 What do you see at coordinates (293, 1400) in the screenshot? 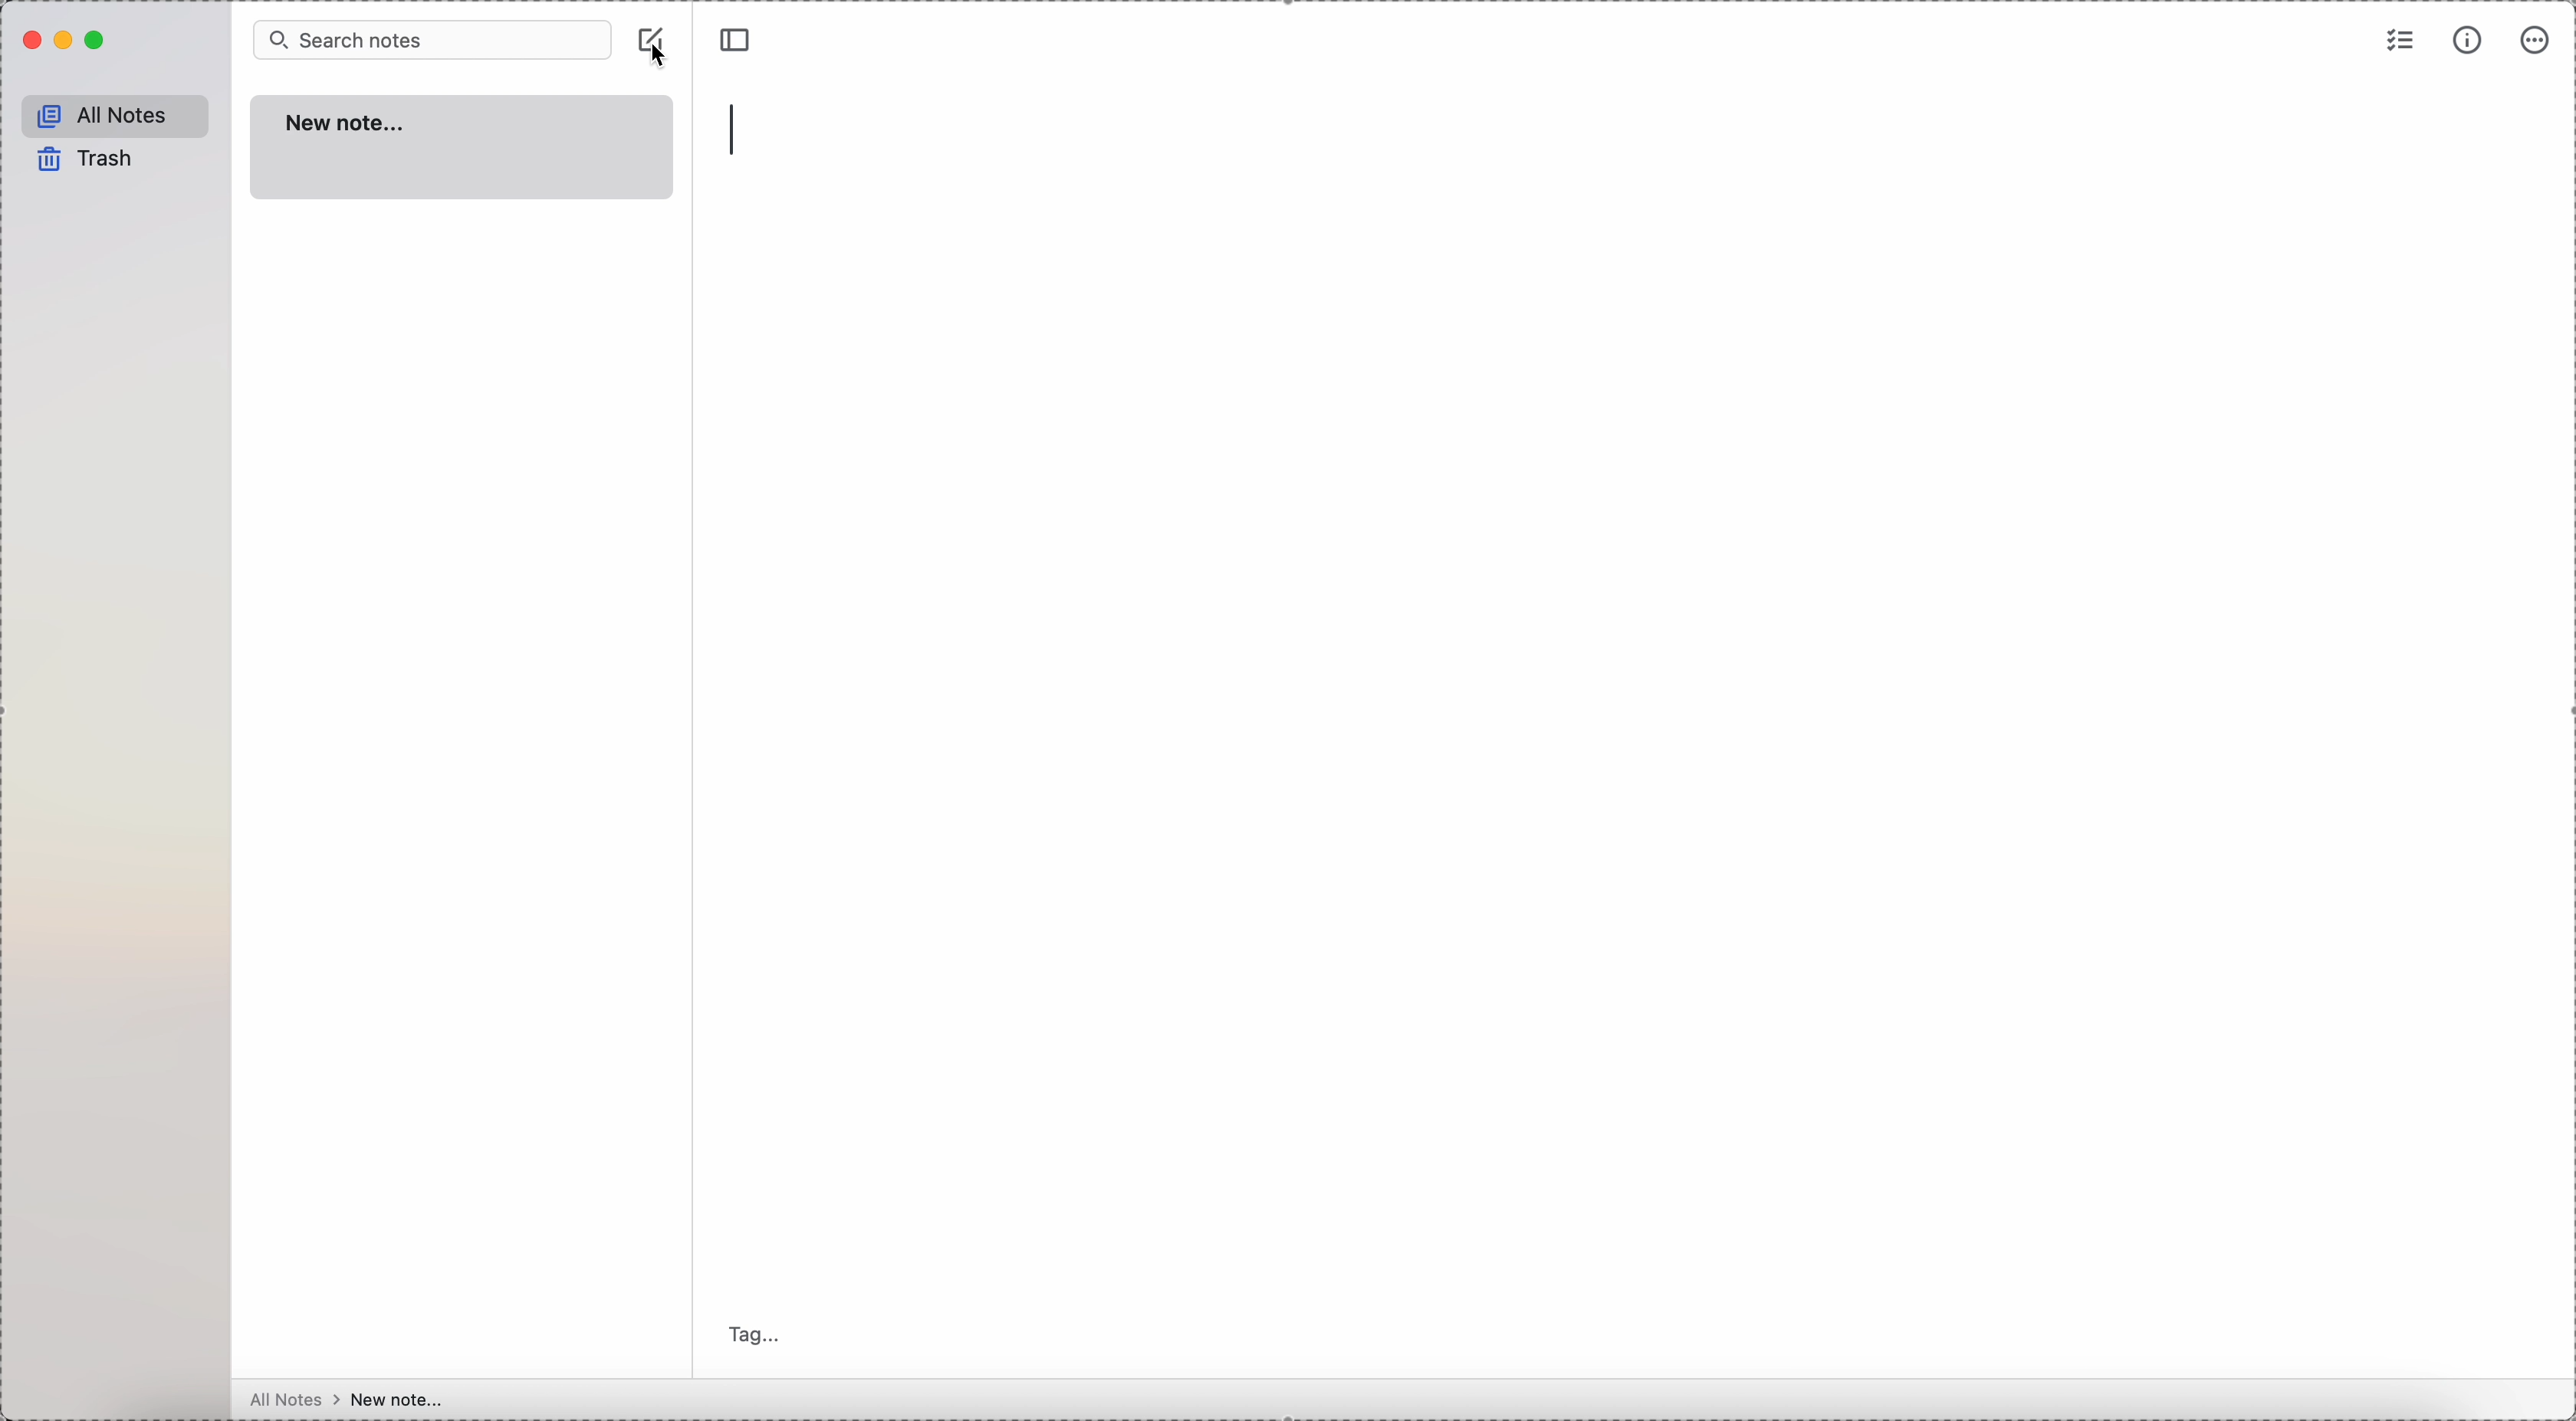
I see `all notes` at bounding box center [293, 1400].